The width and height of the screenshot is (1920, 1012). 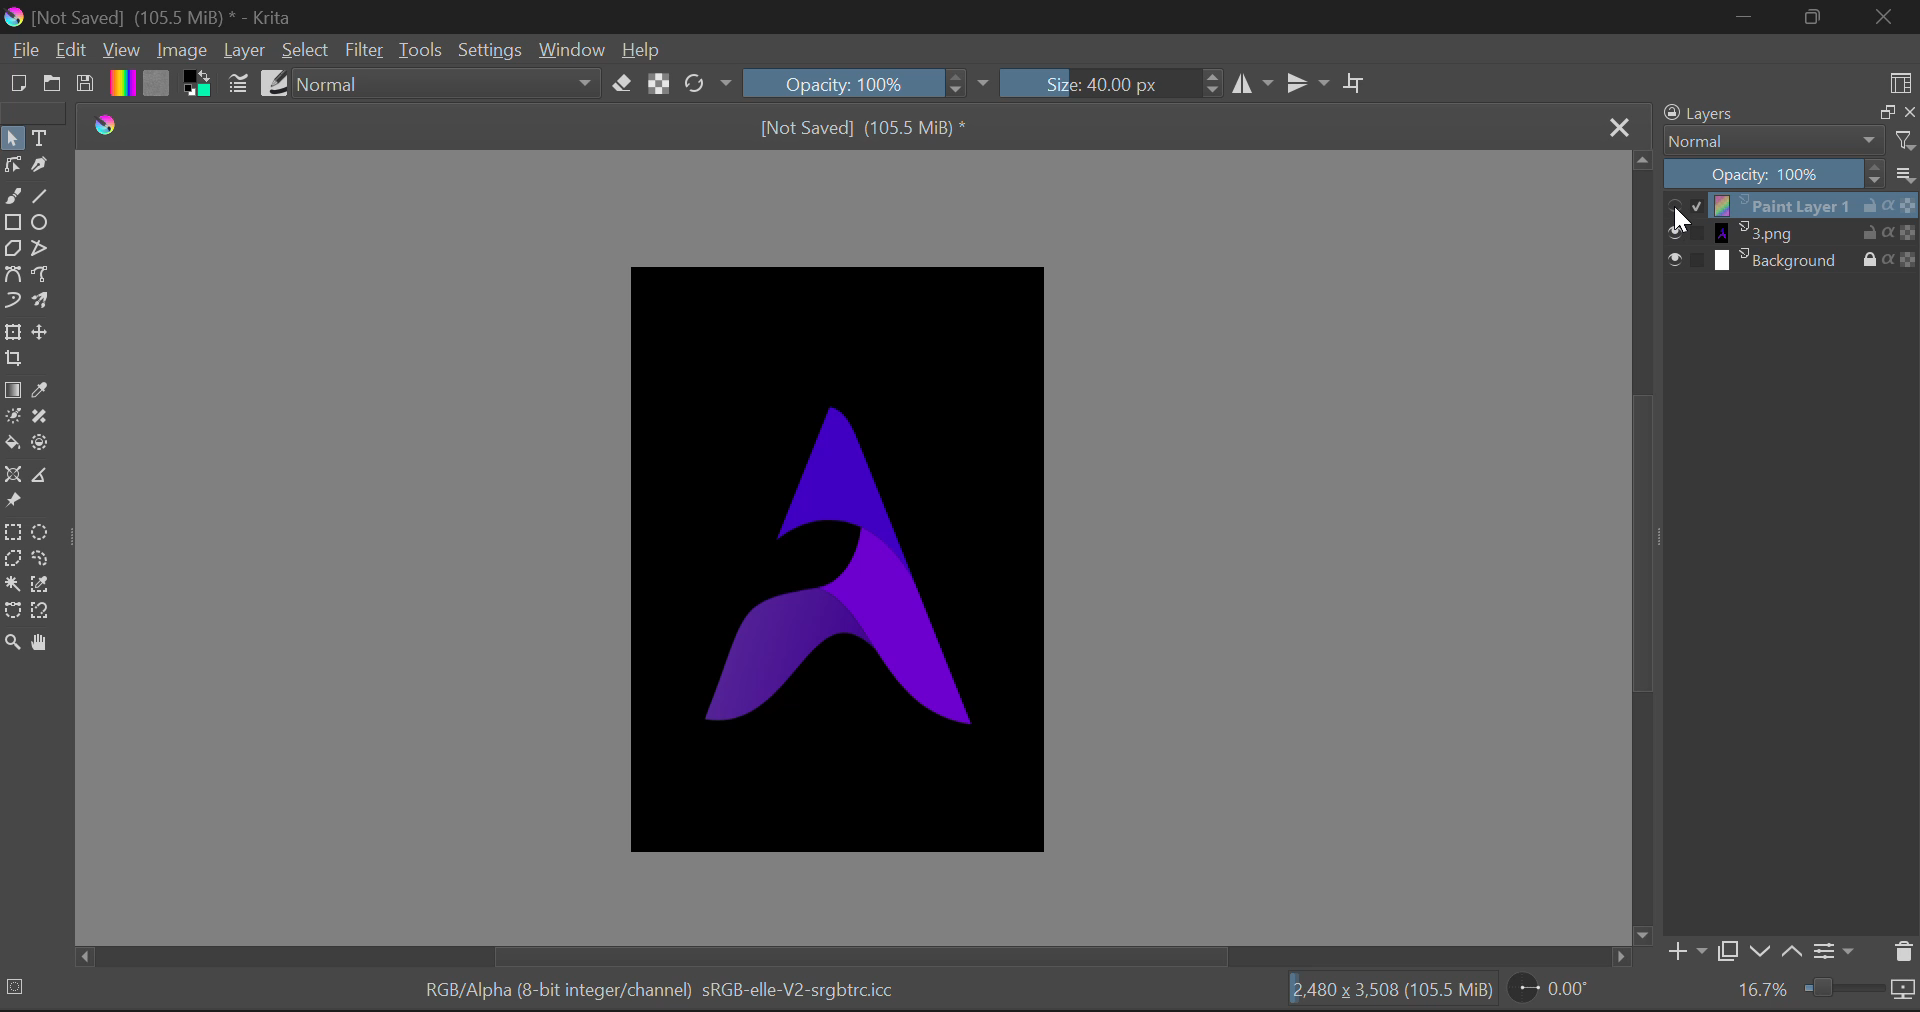 What do you see at coordinates (48, 138) in the screenshot?
I see `Text` at bounding box center [48, 138].